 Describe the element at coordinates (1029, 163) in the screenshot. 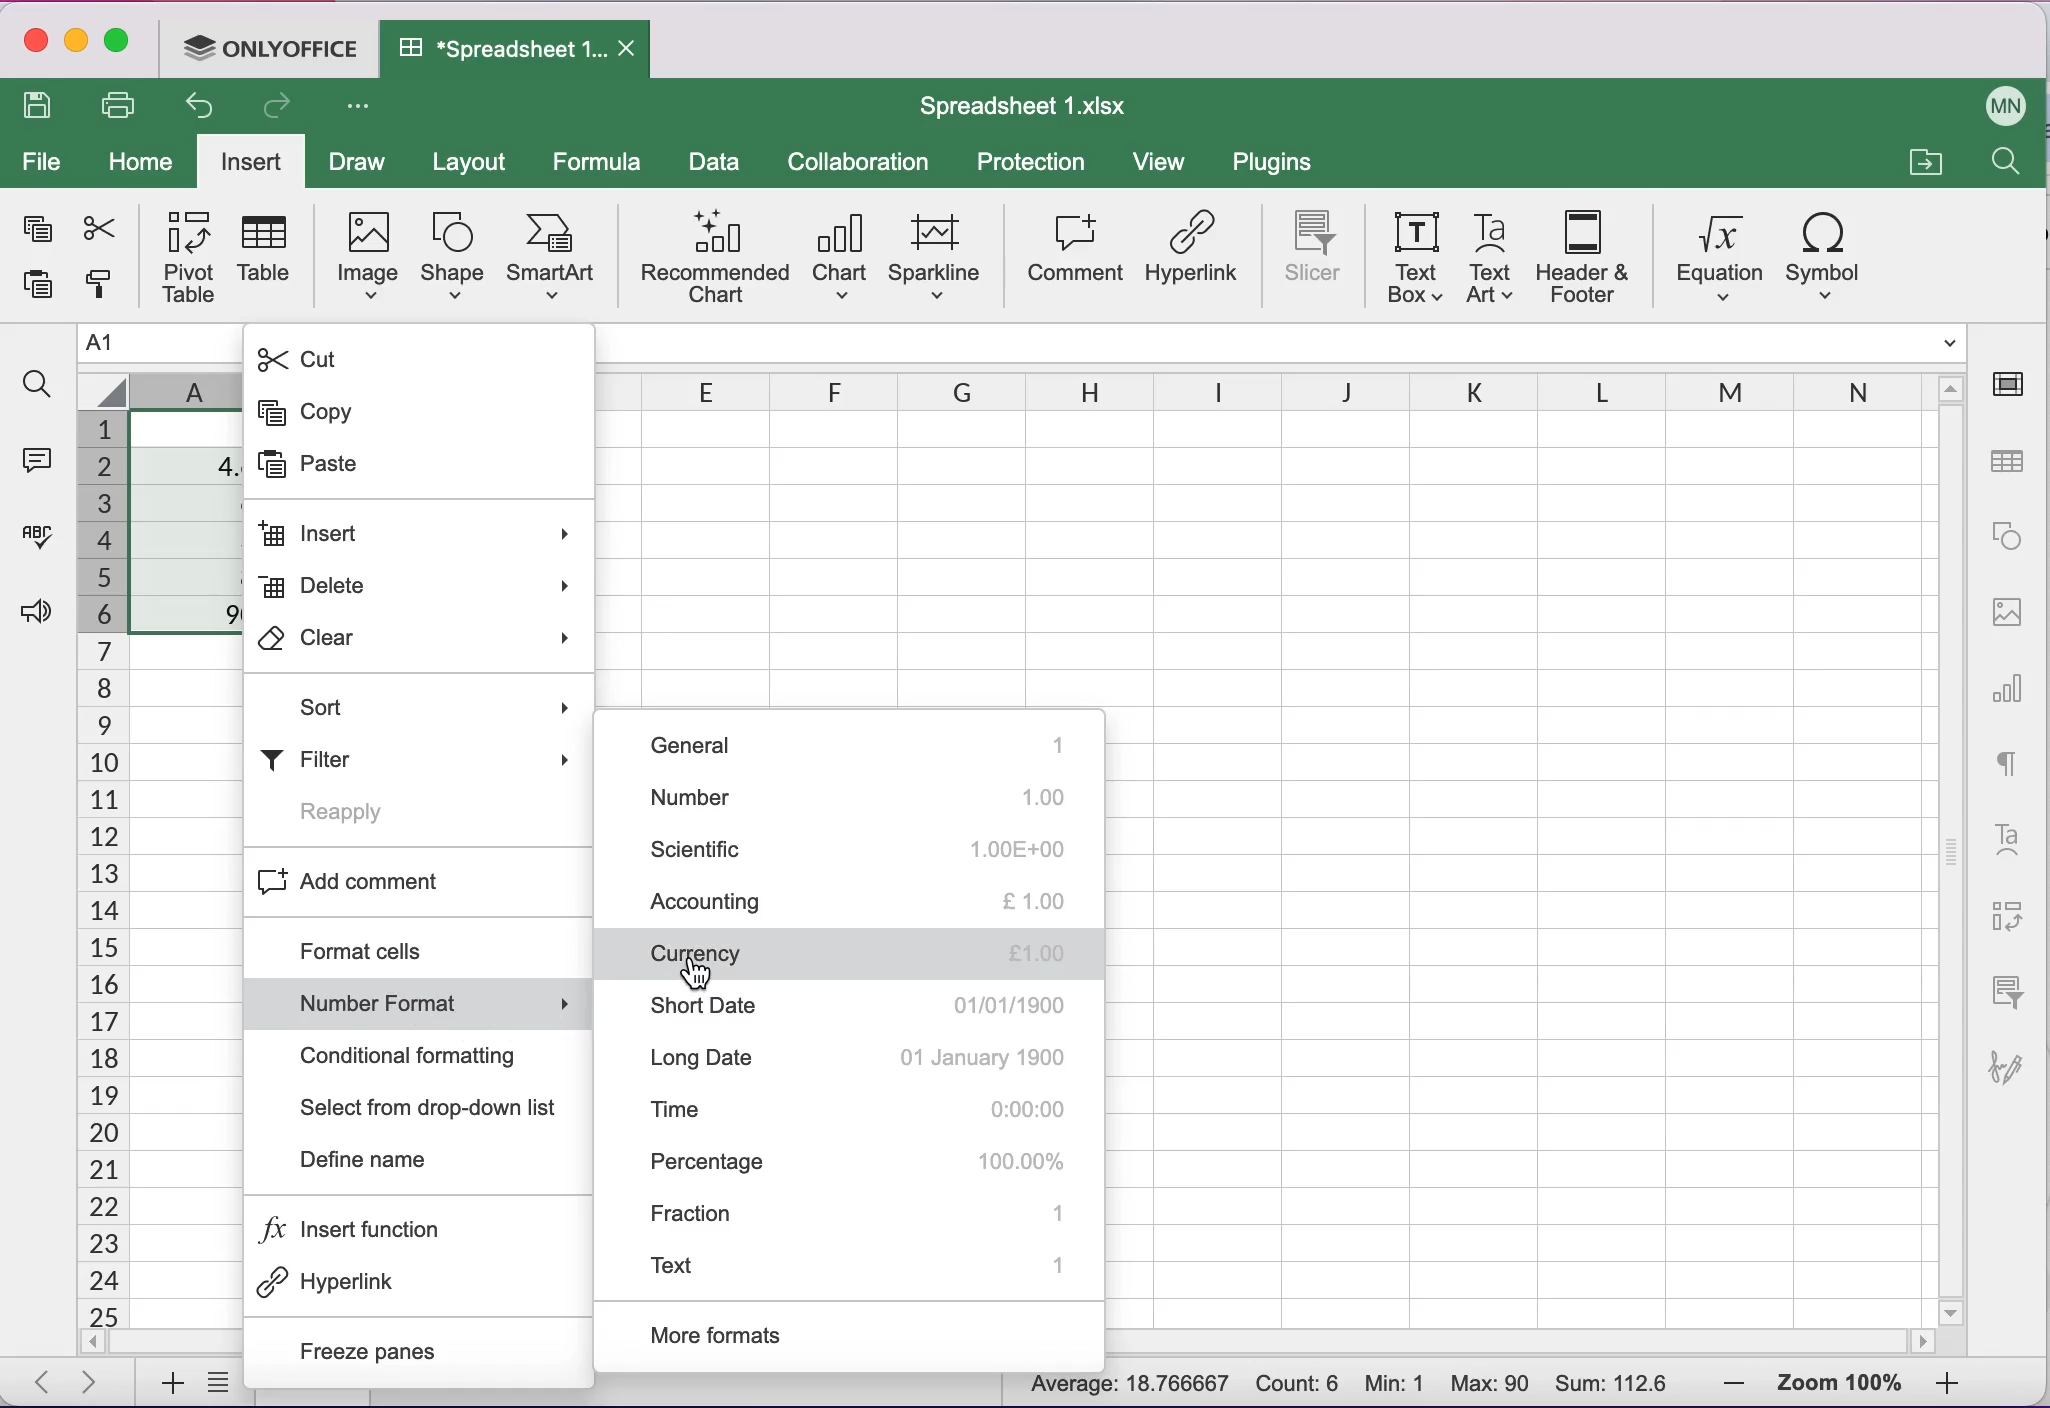

I see `protection` at that location.